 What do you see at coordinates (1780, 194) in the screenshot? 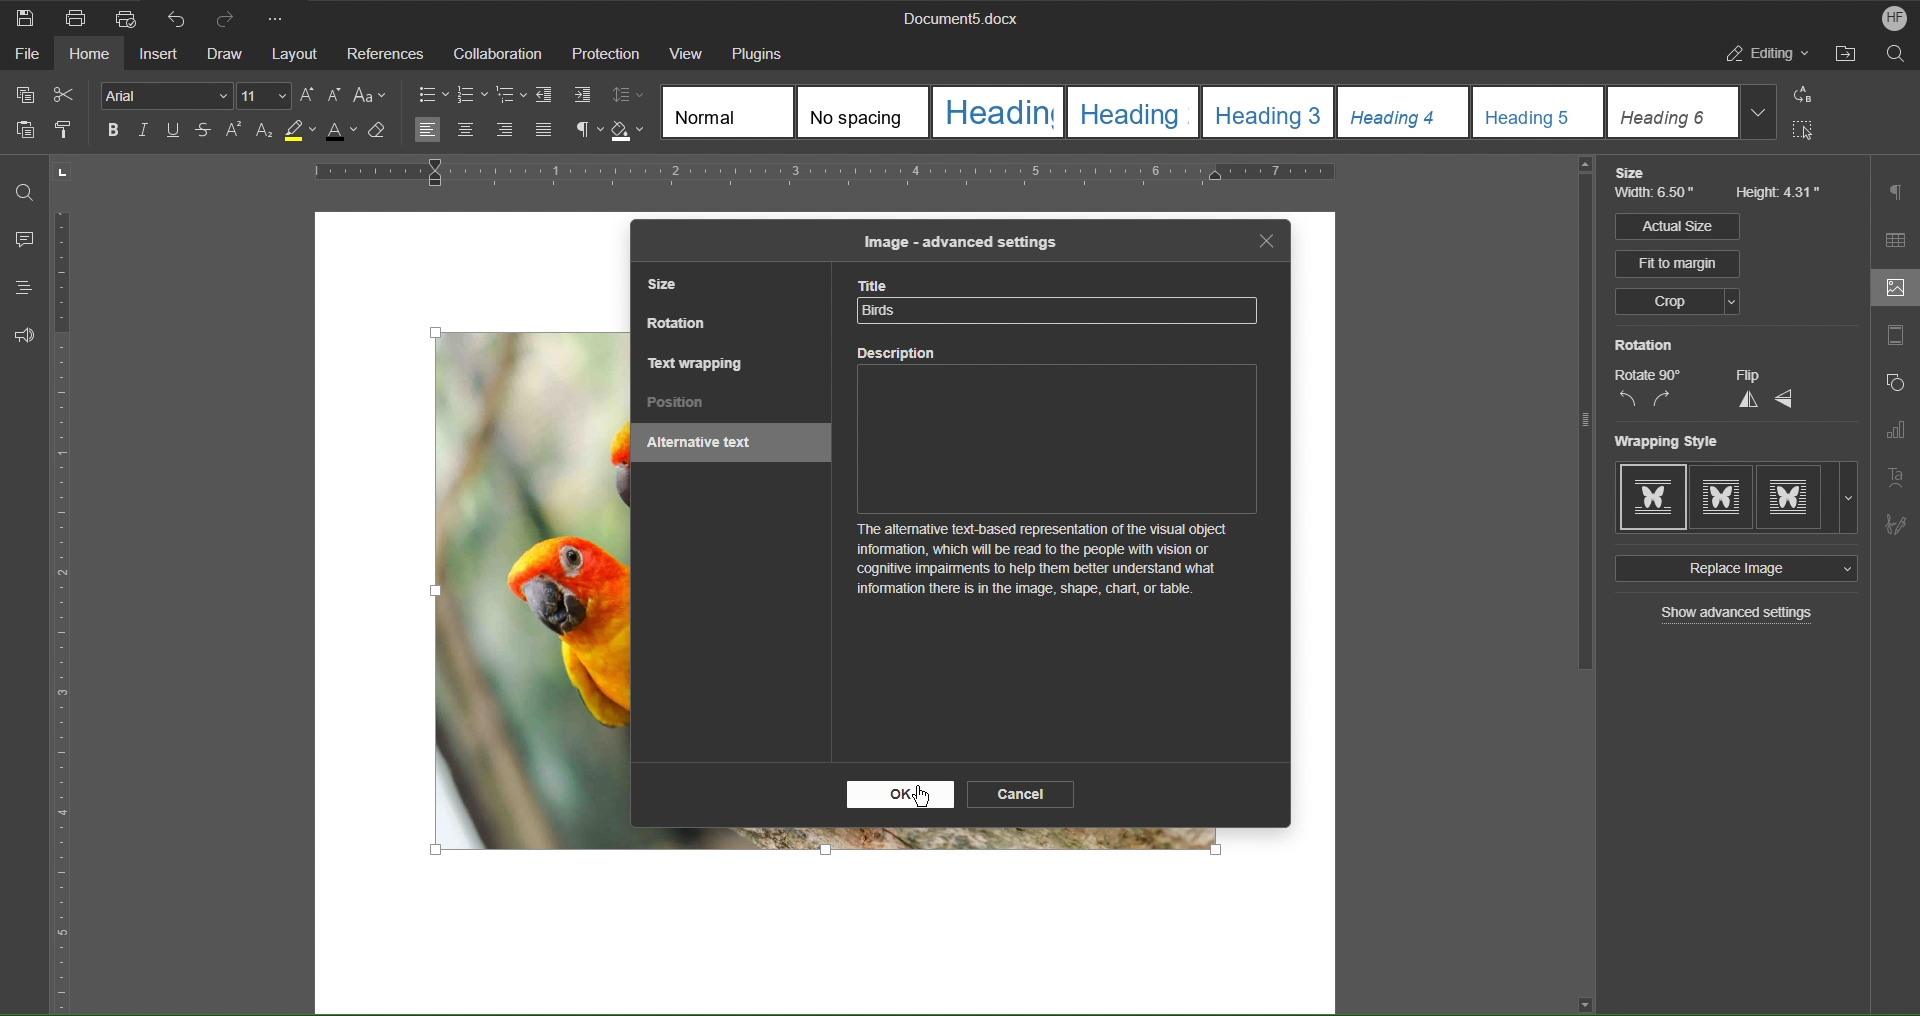
I see `Height` at bounding box center [1780, 194].